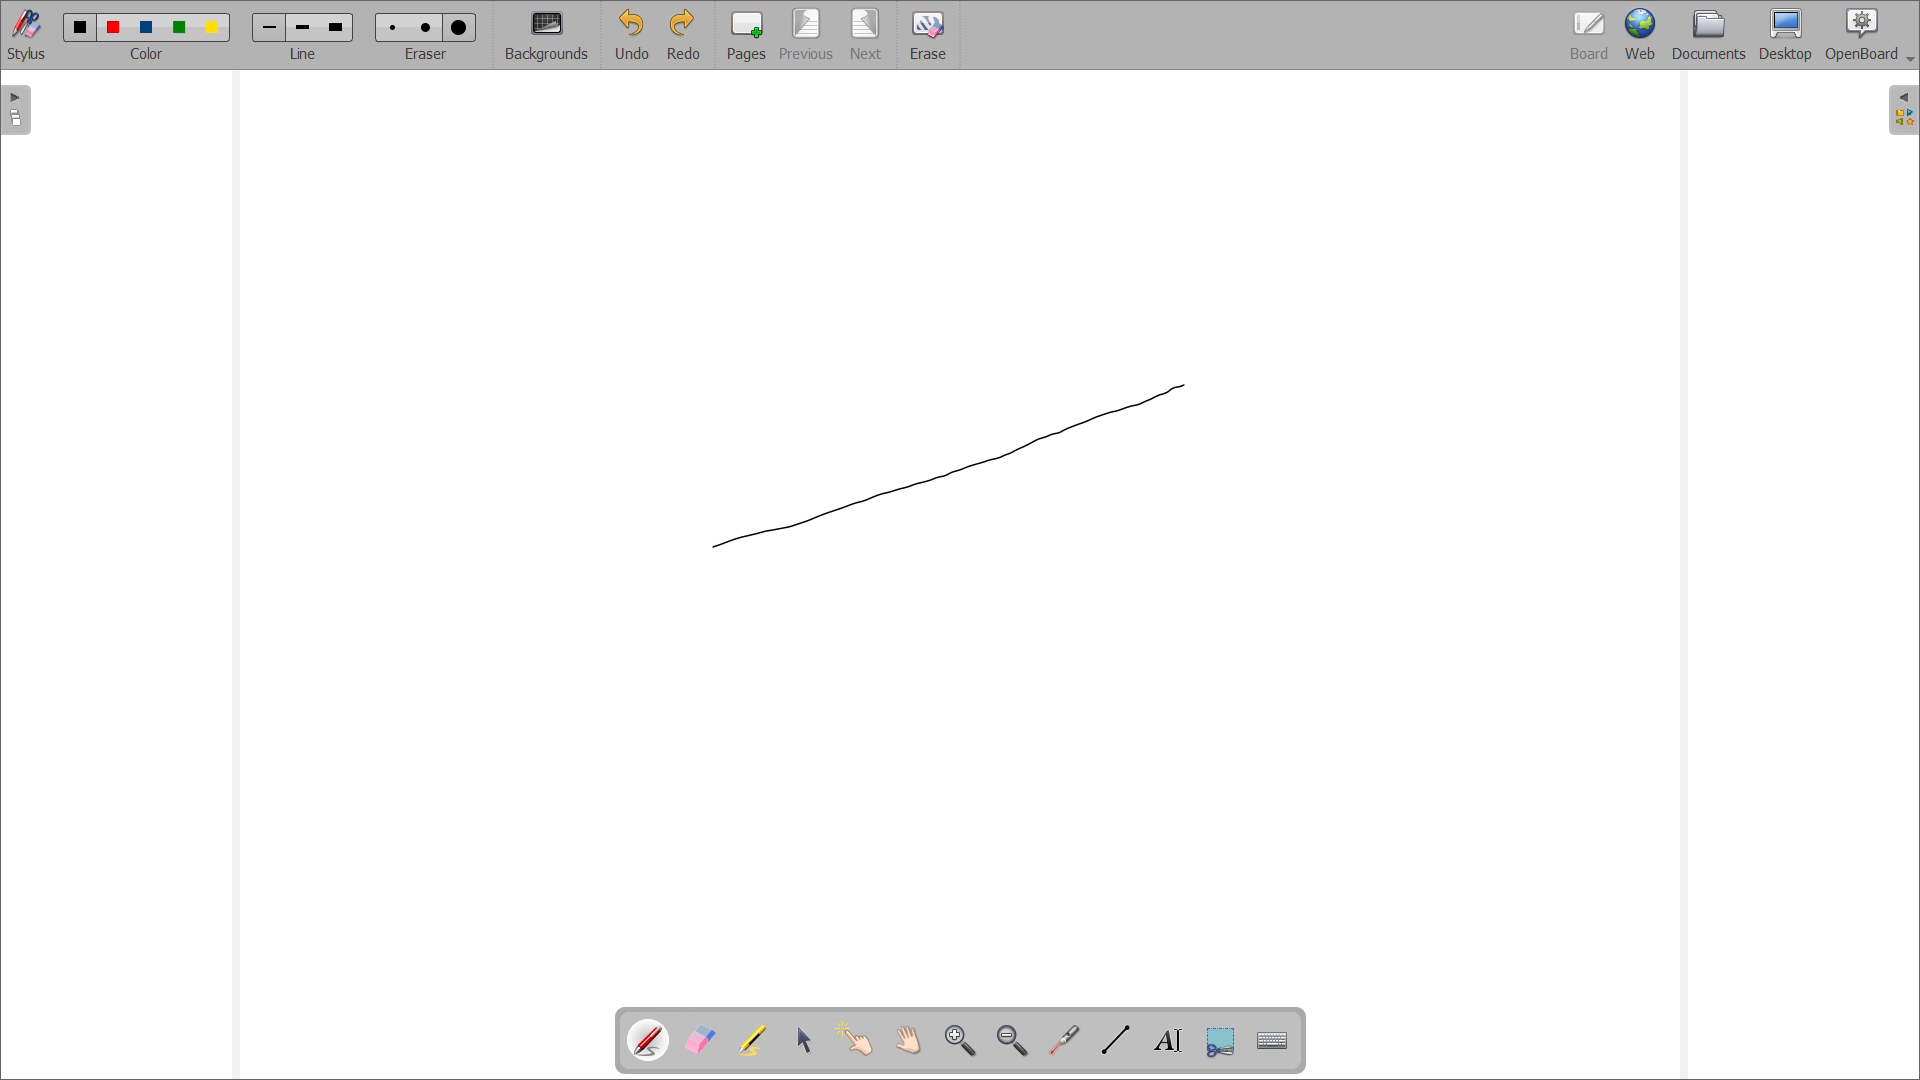 This screenshot has height=1080, width=1920. Describe the element at coordinates (394, 27) in the screenshot. I see `Eraser size` at that location.